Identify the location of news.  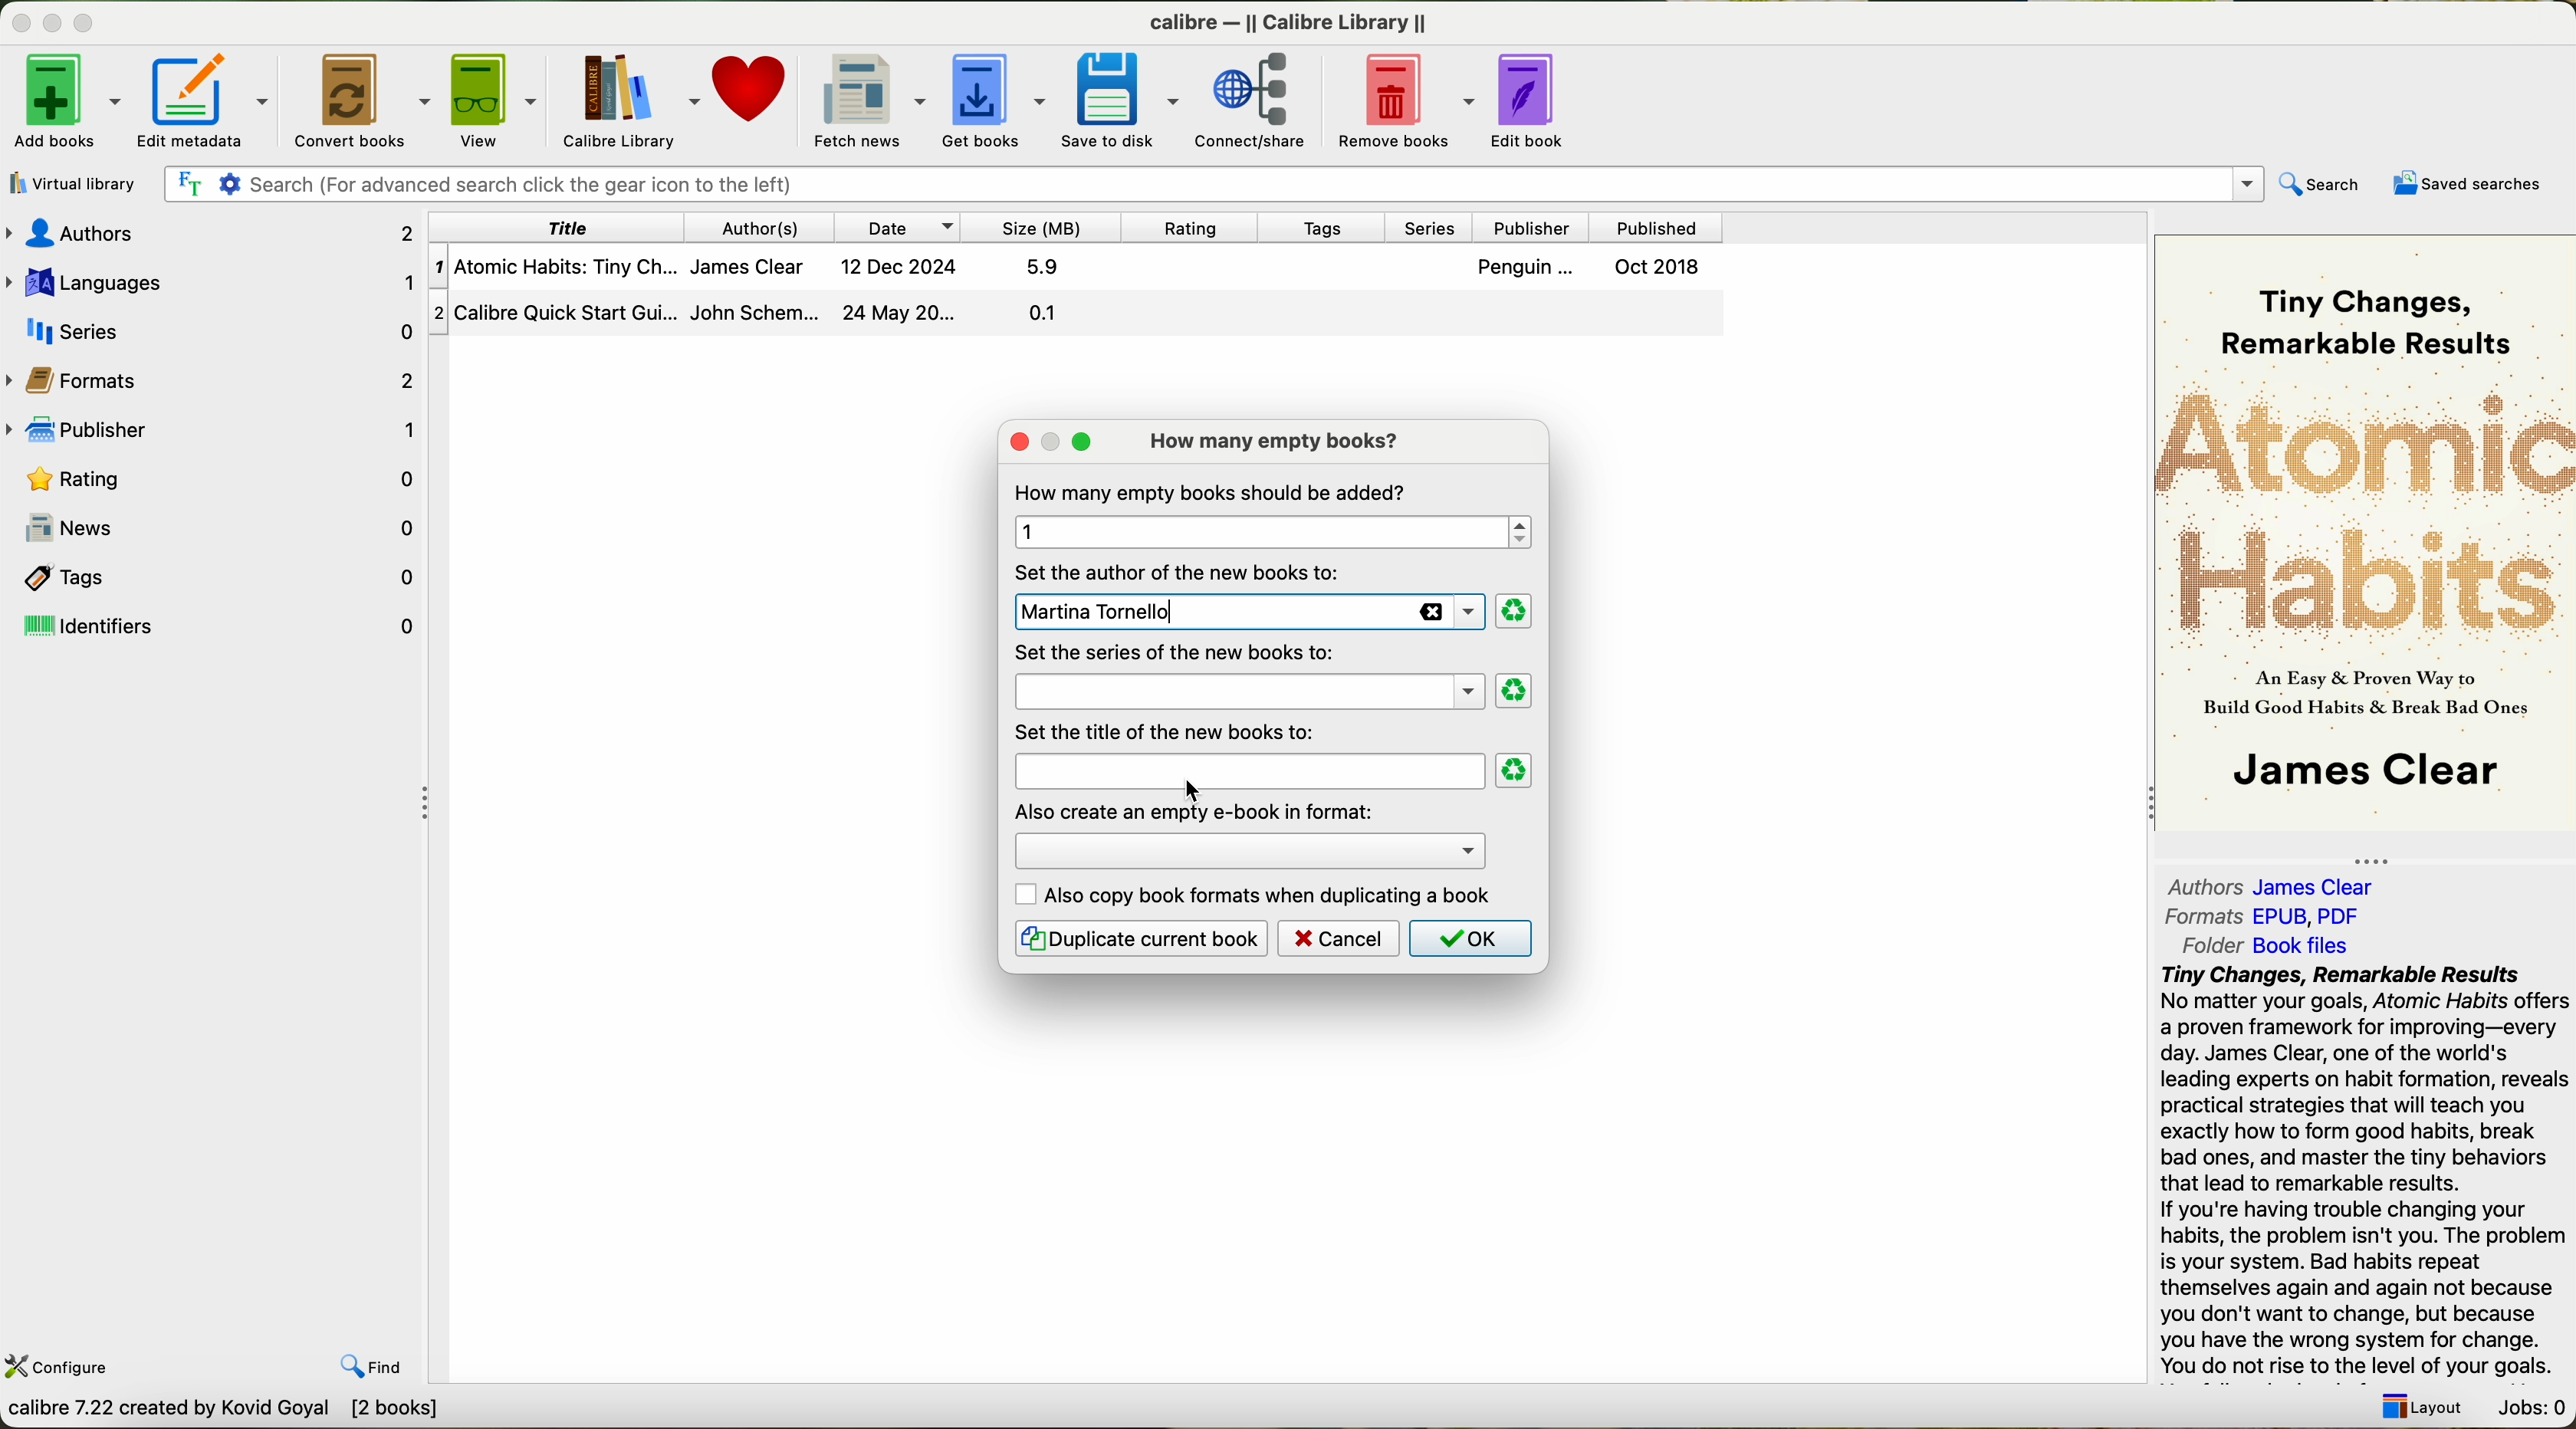
(213, 528).